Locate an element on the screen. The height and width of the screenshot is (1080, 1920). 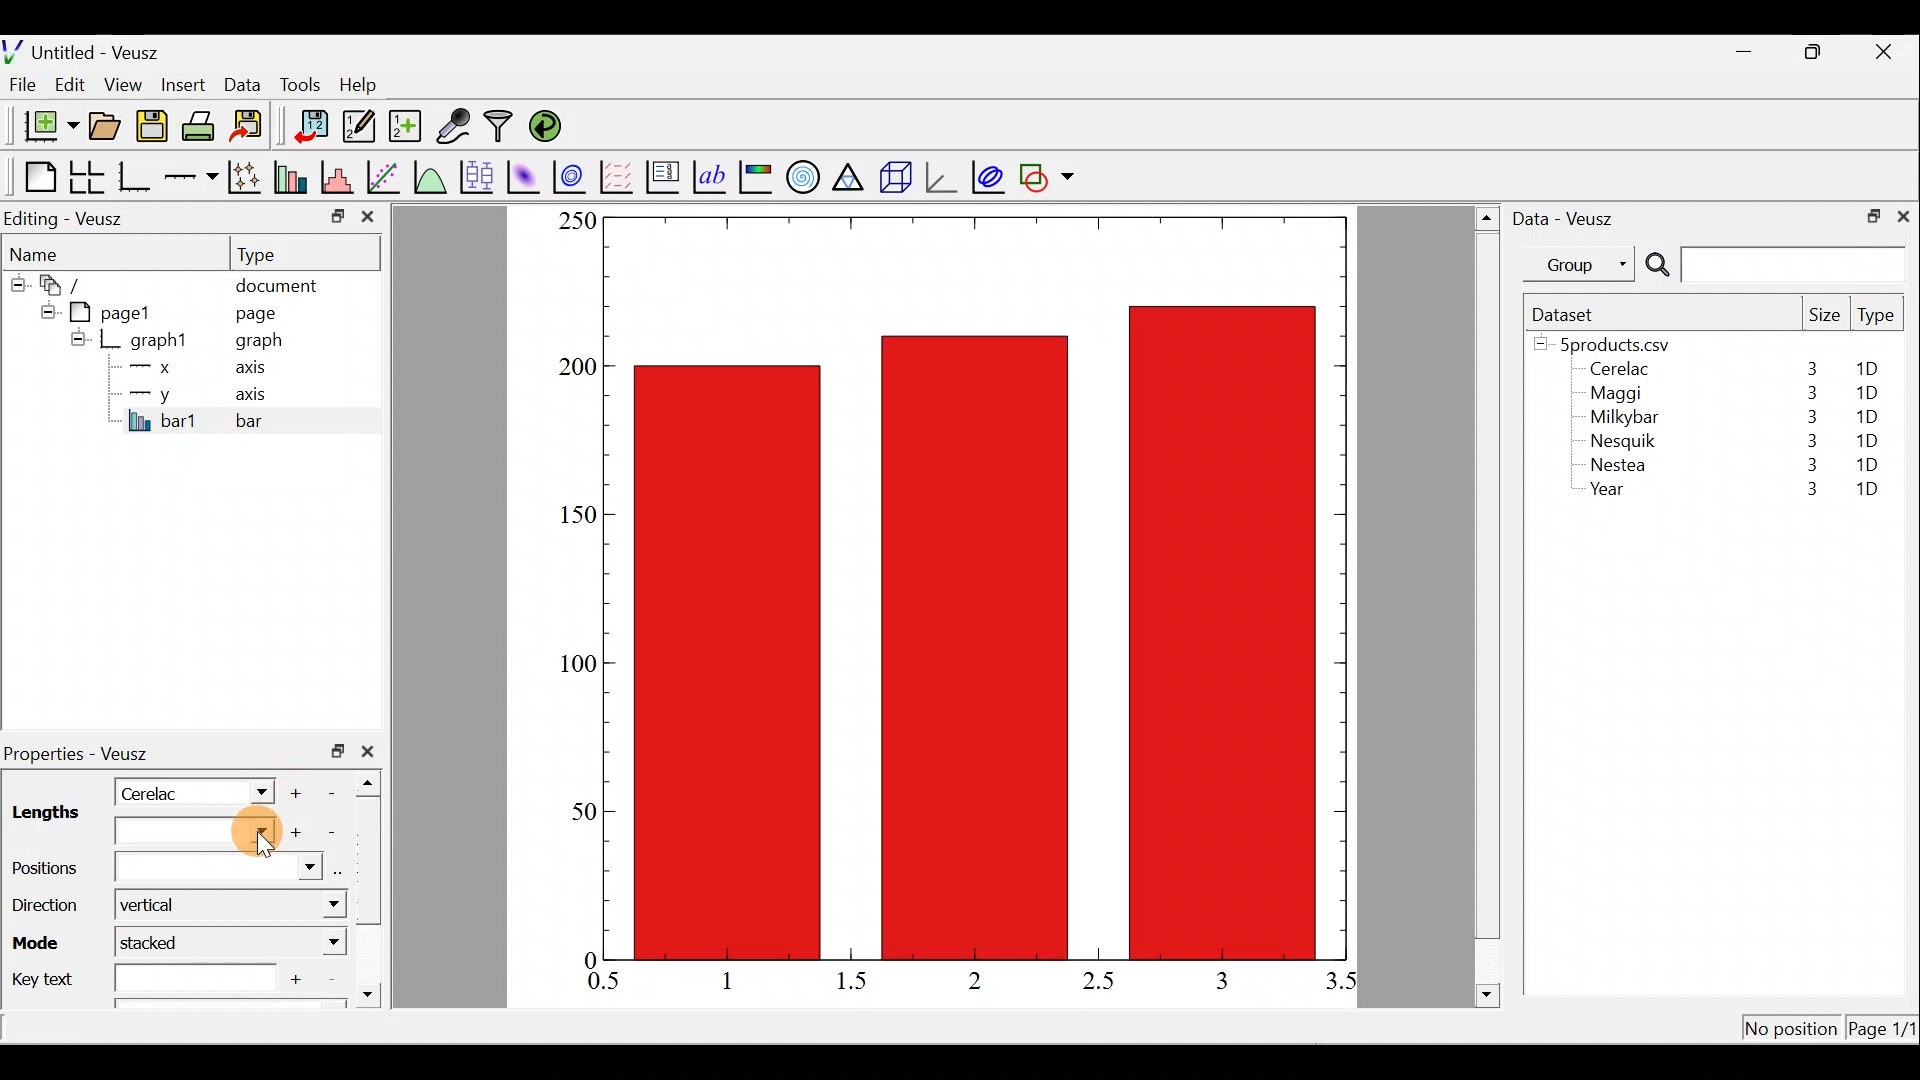
5products.csv is located at coordinates (1613, 343).